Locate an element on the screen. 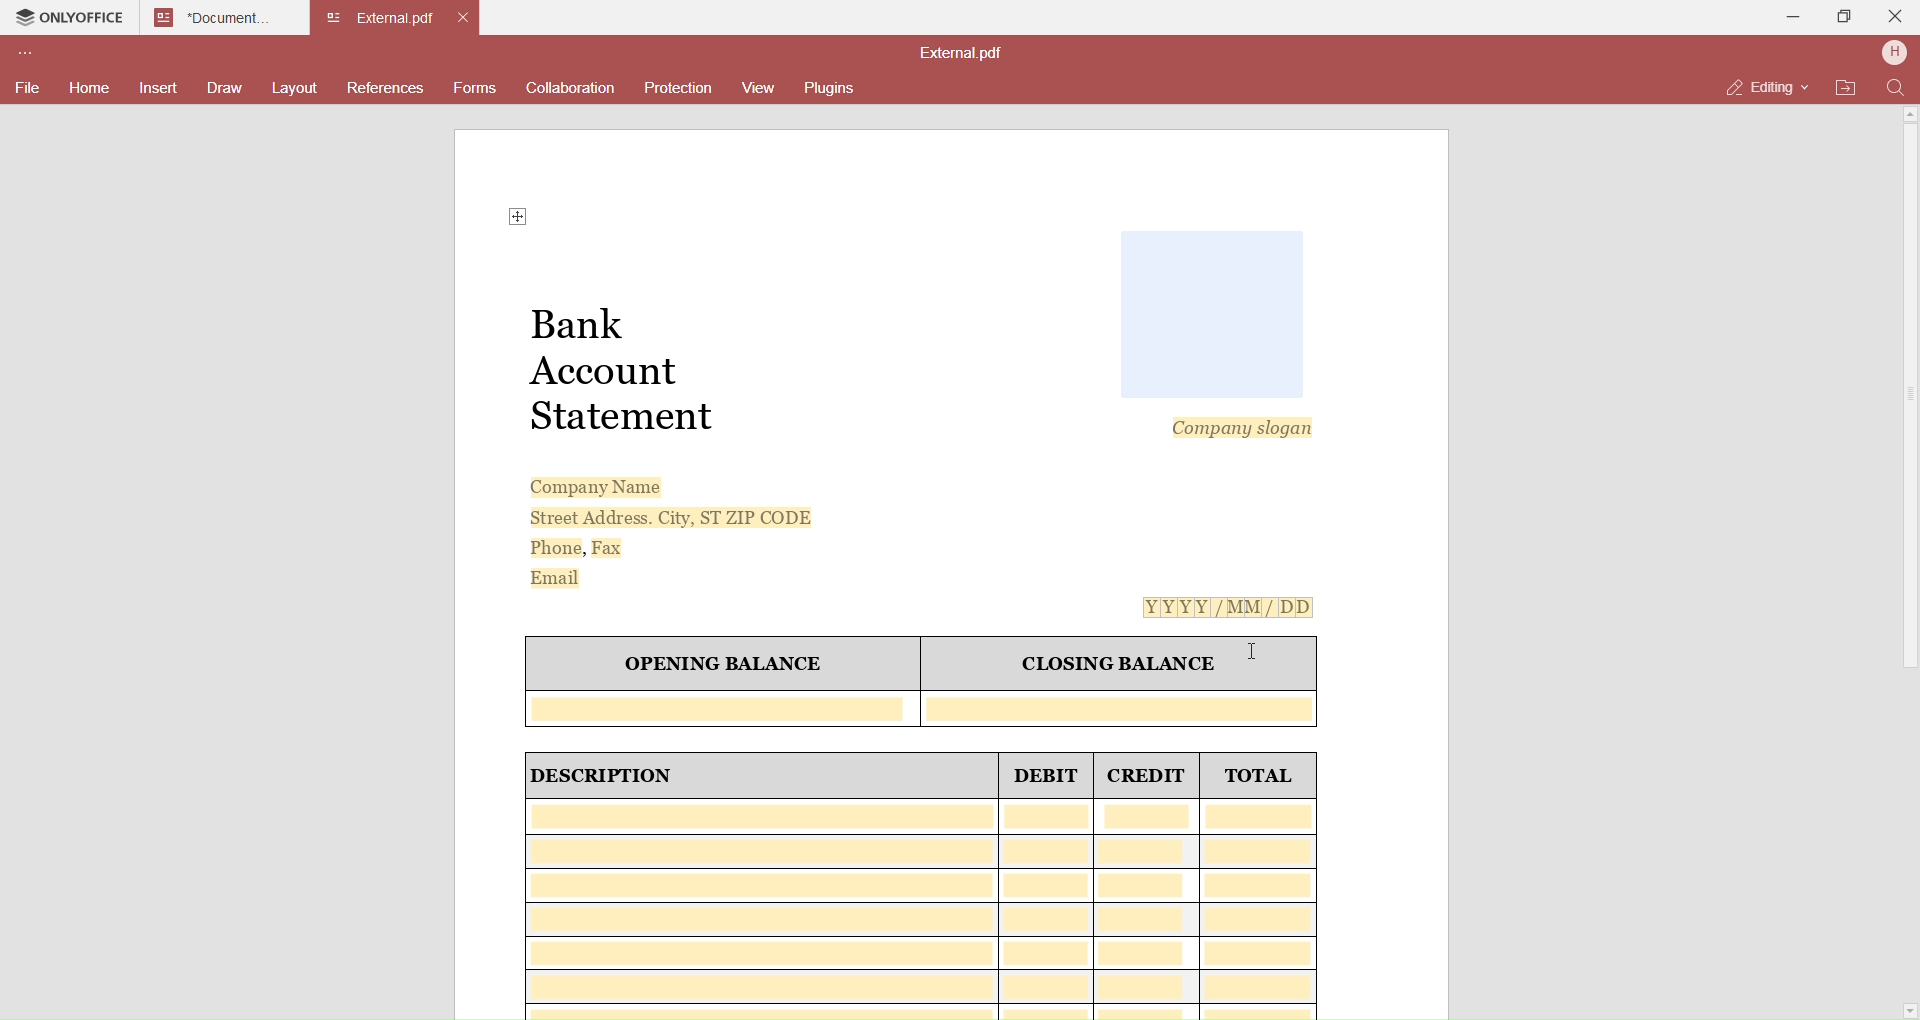  opening balance cell is located at coordinates (724, 708).